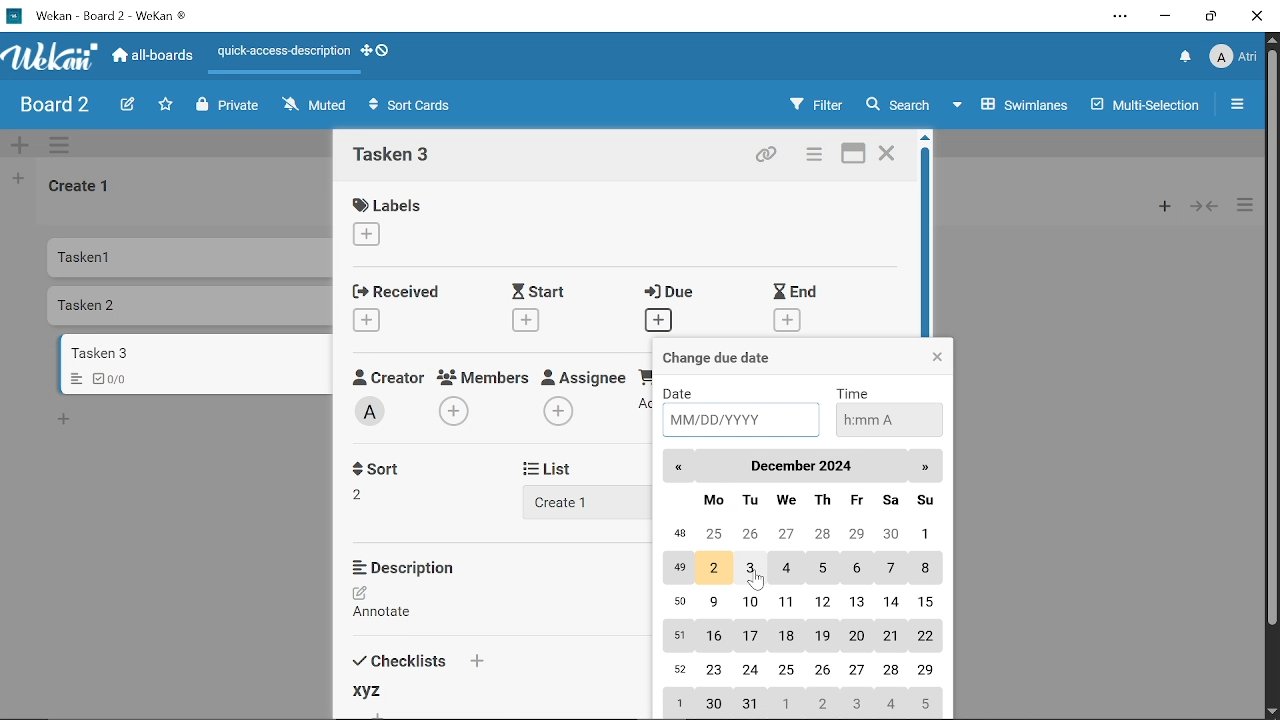 The image size is (1280, 720). Describe the element at coordinates (382, 52) in the screenshot. I see `show desktop drag handles` at that location.